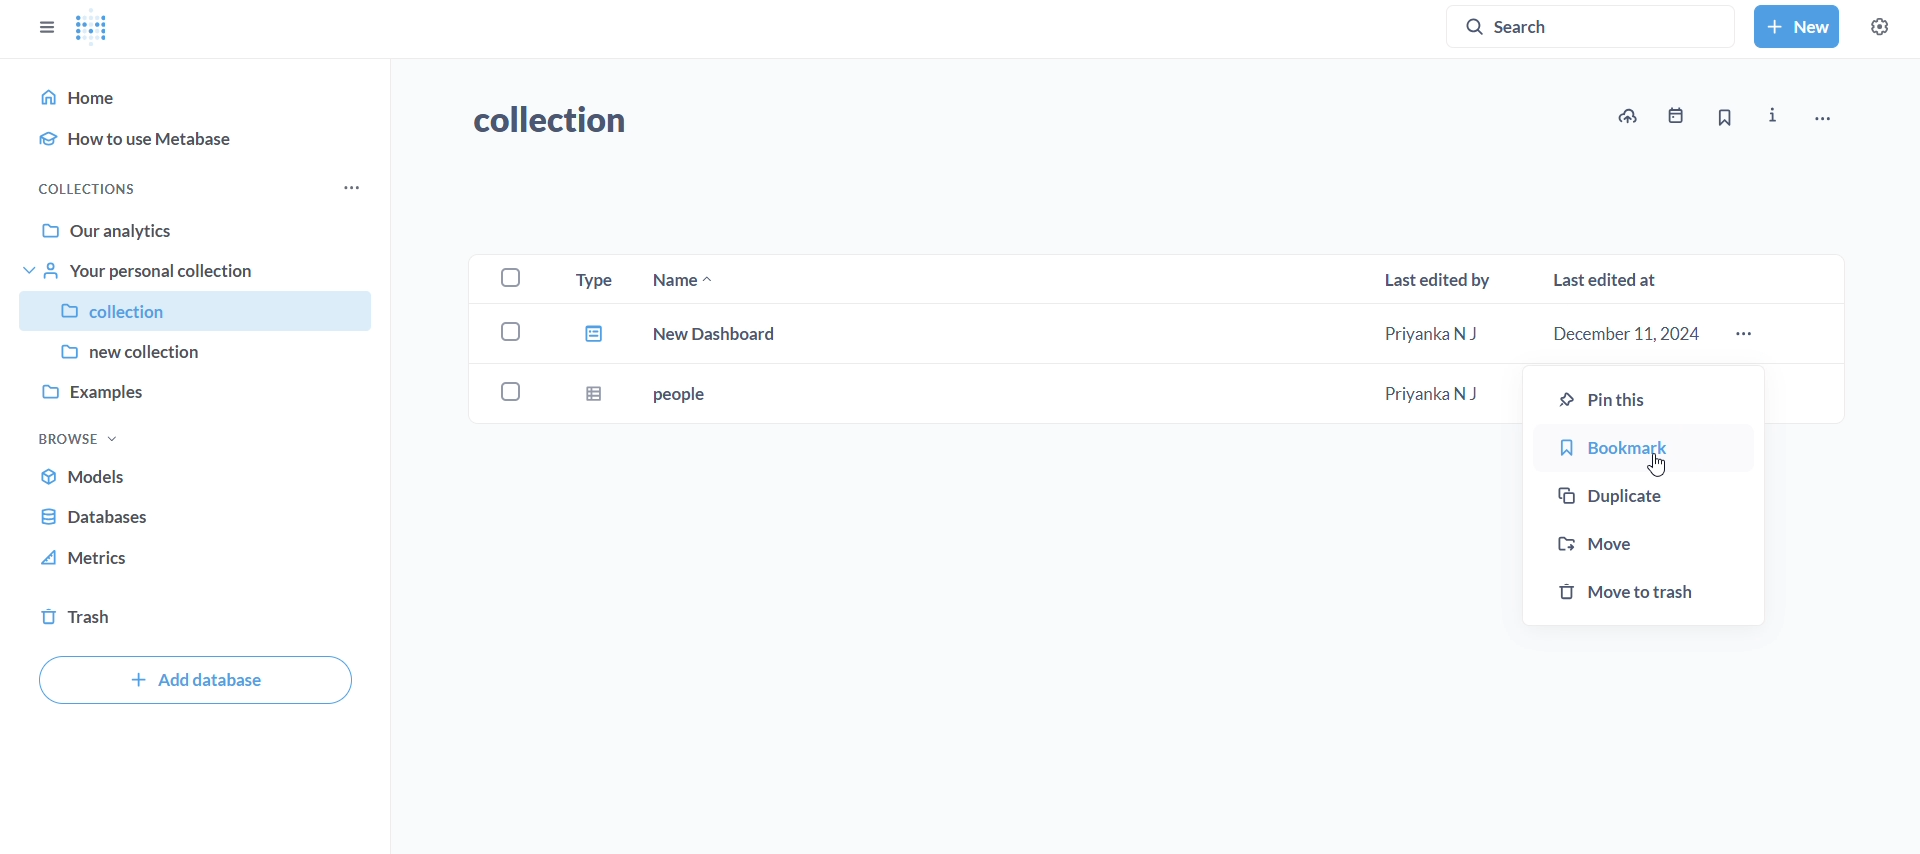 The height and width of the screenshot is (854, 1920). What do you see at coordinates (1796, 25) in the screenshot?
I see `new` at bounding box center [1796, 25].